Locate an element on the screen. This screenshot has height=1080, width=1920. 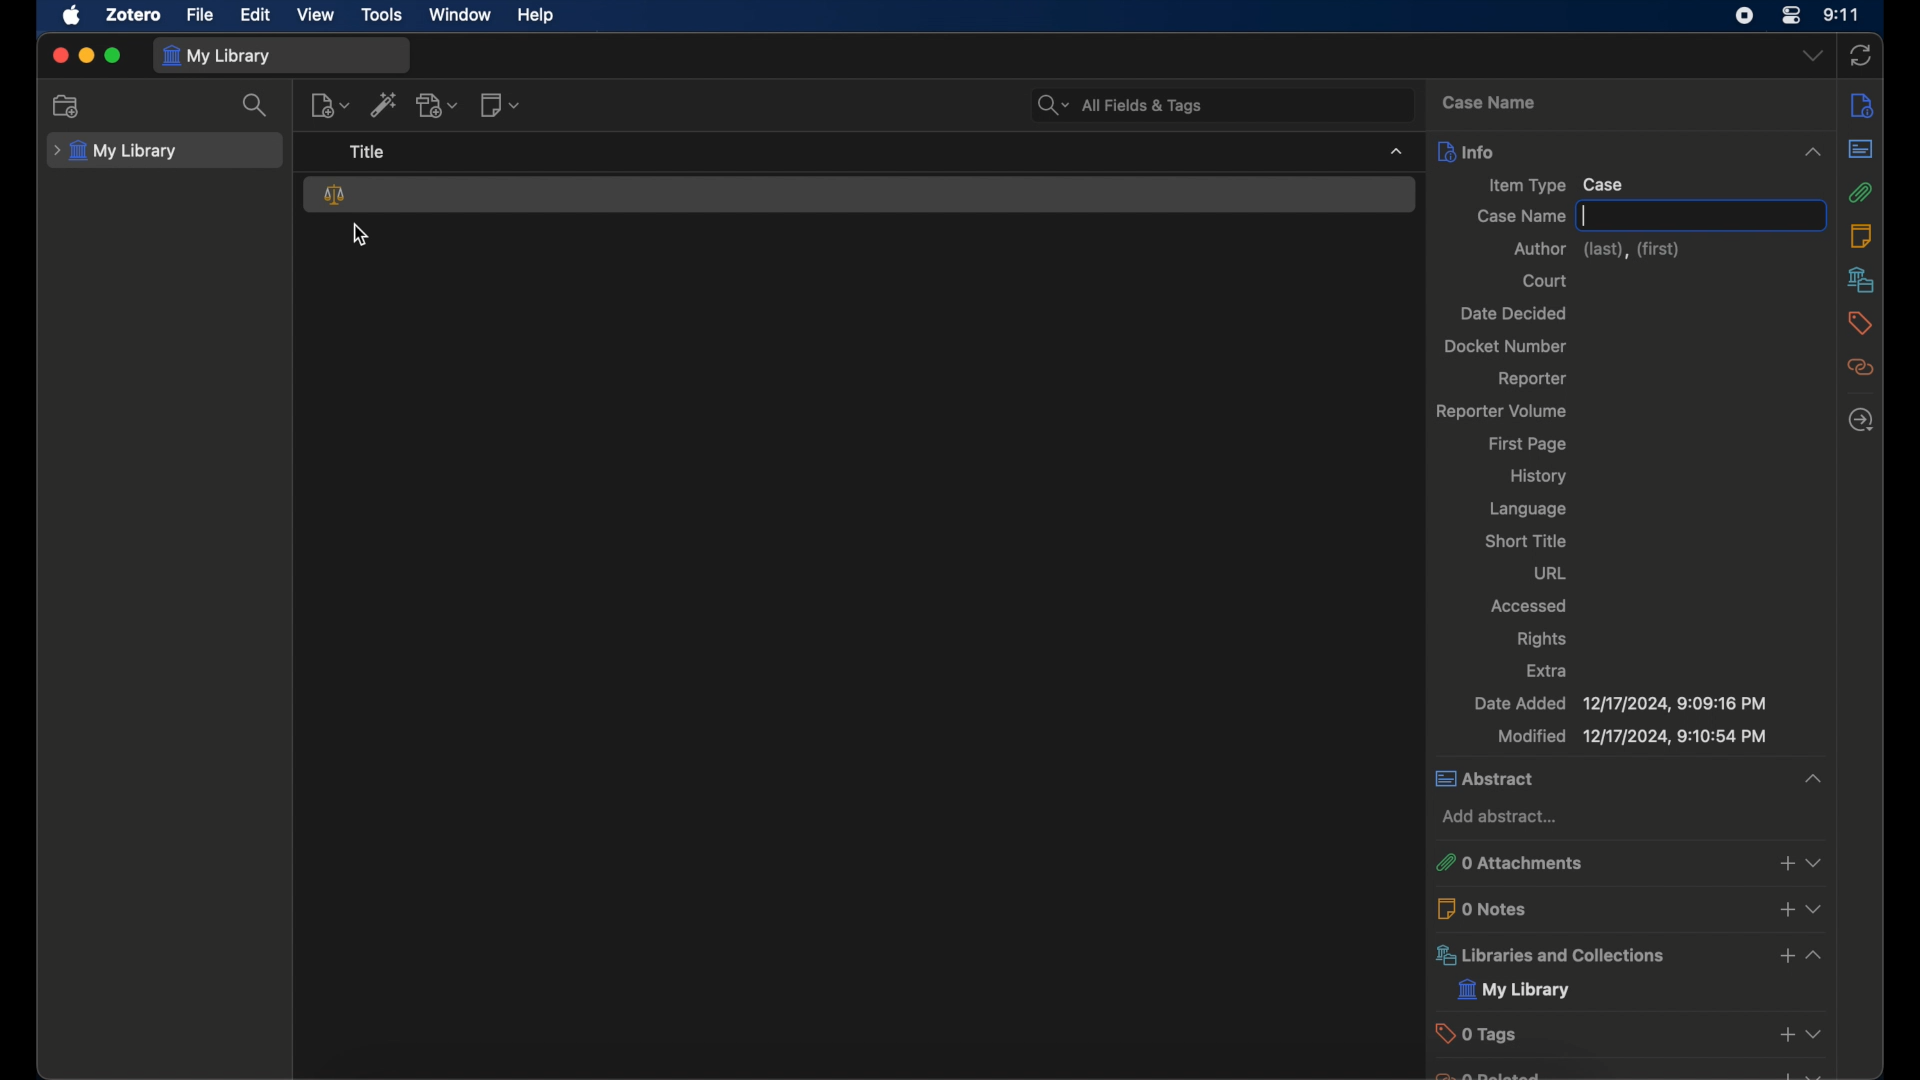
case is located at coordinates (336, 194).